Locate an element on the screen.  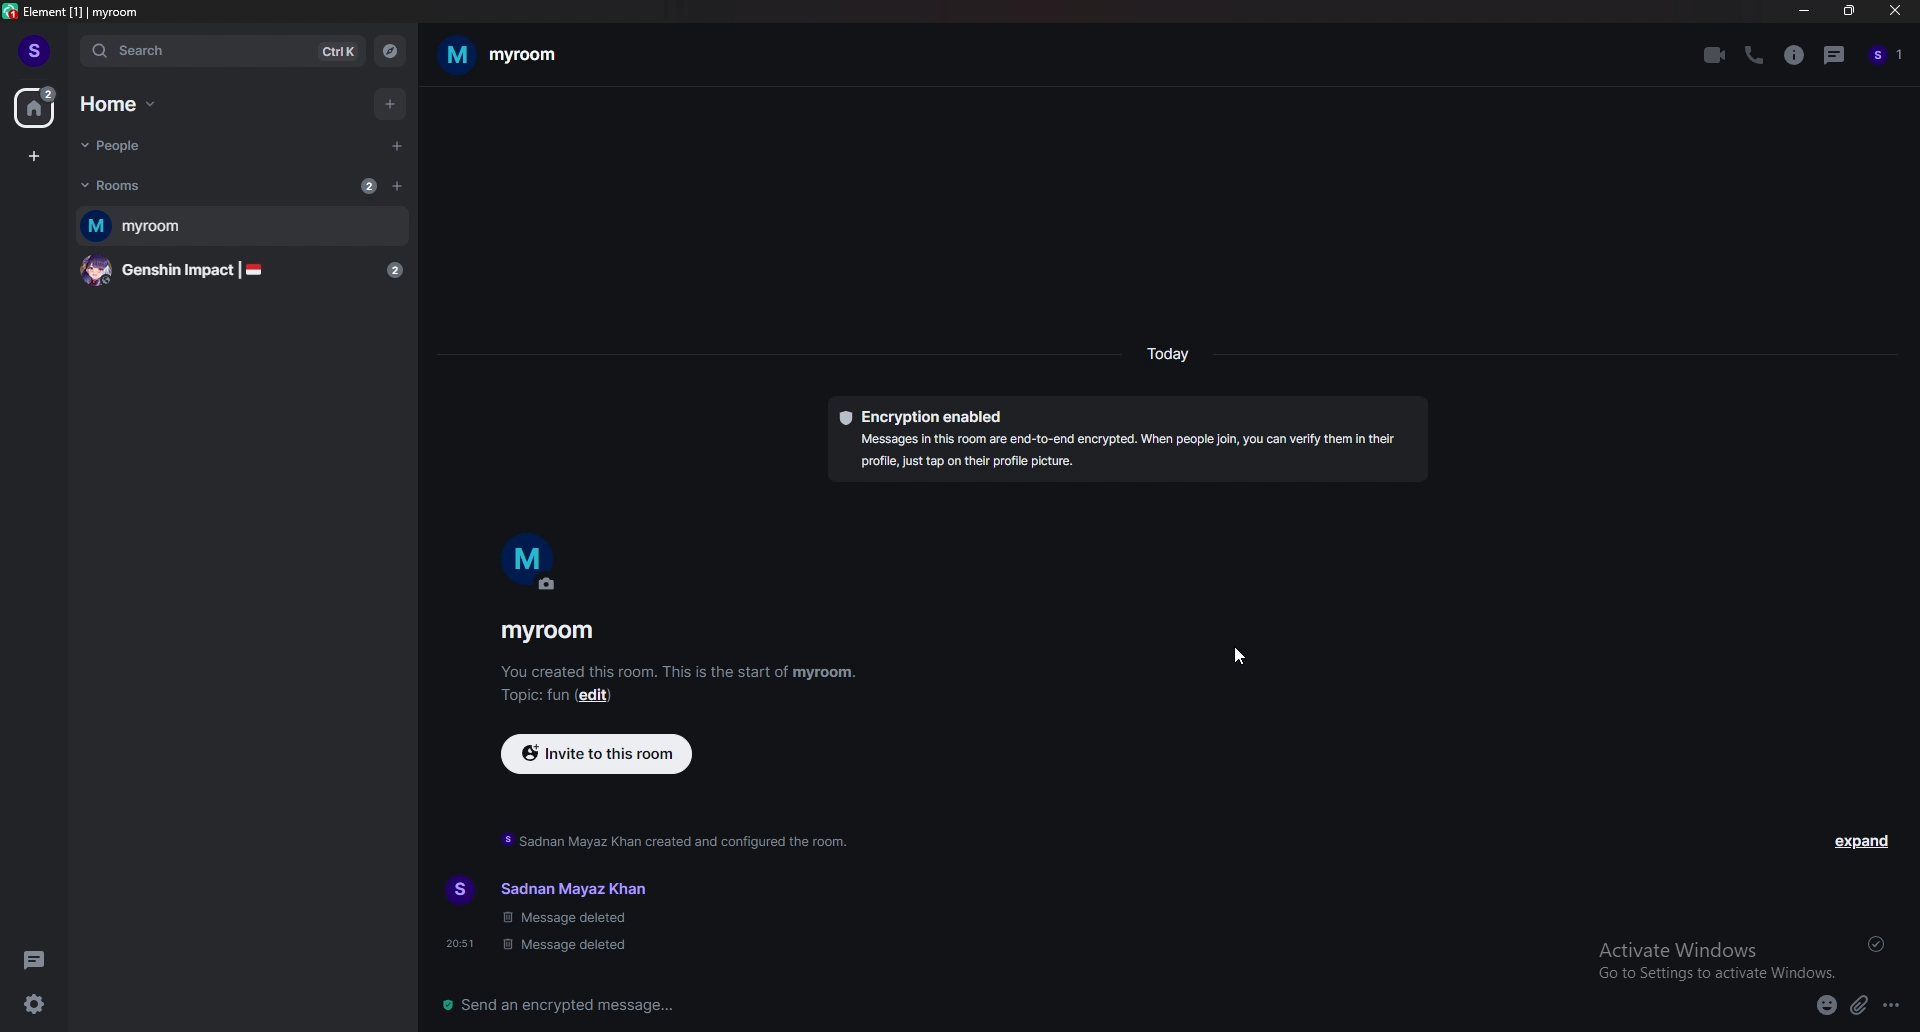
sadnan mayaz khan created and configured the room. is located at coordinates (685, 837).